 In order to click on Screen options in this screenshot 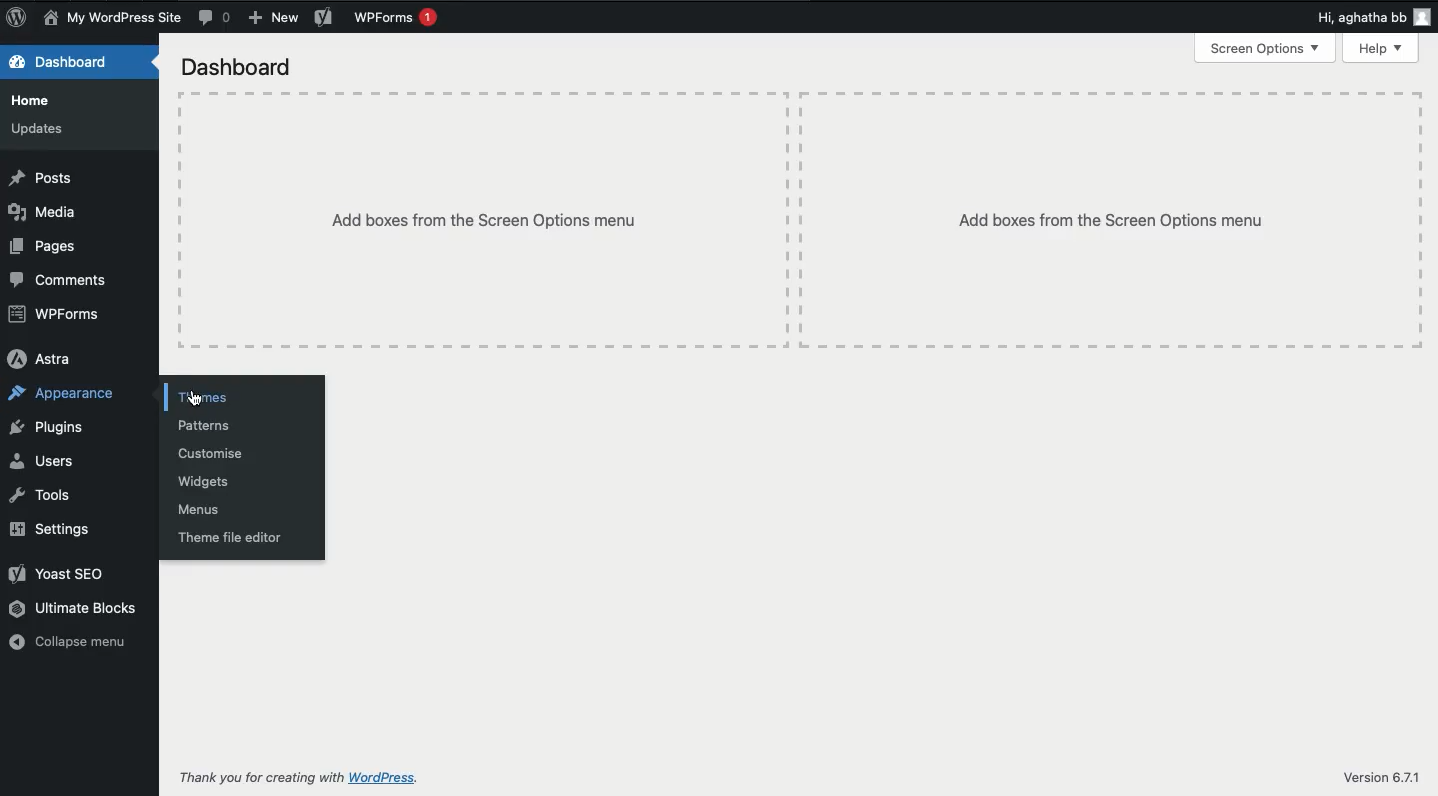, I will do `click(1266, 48)`.